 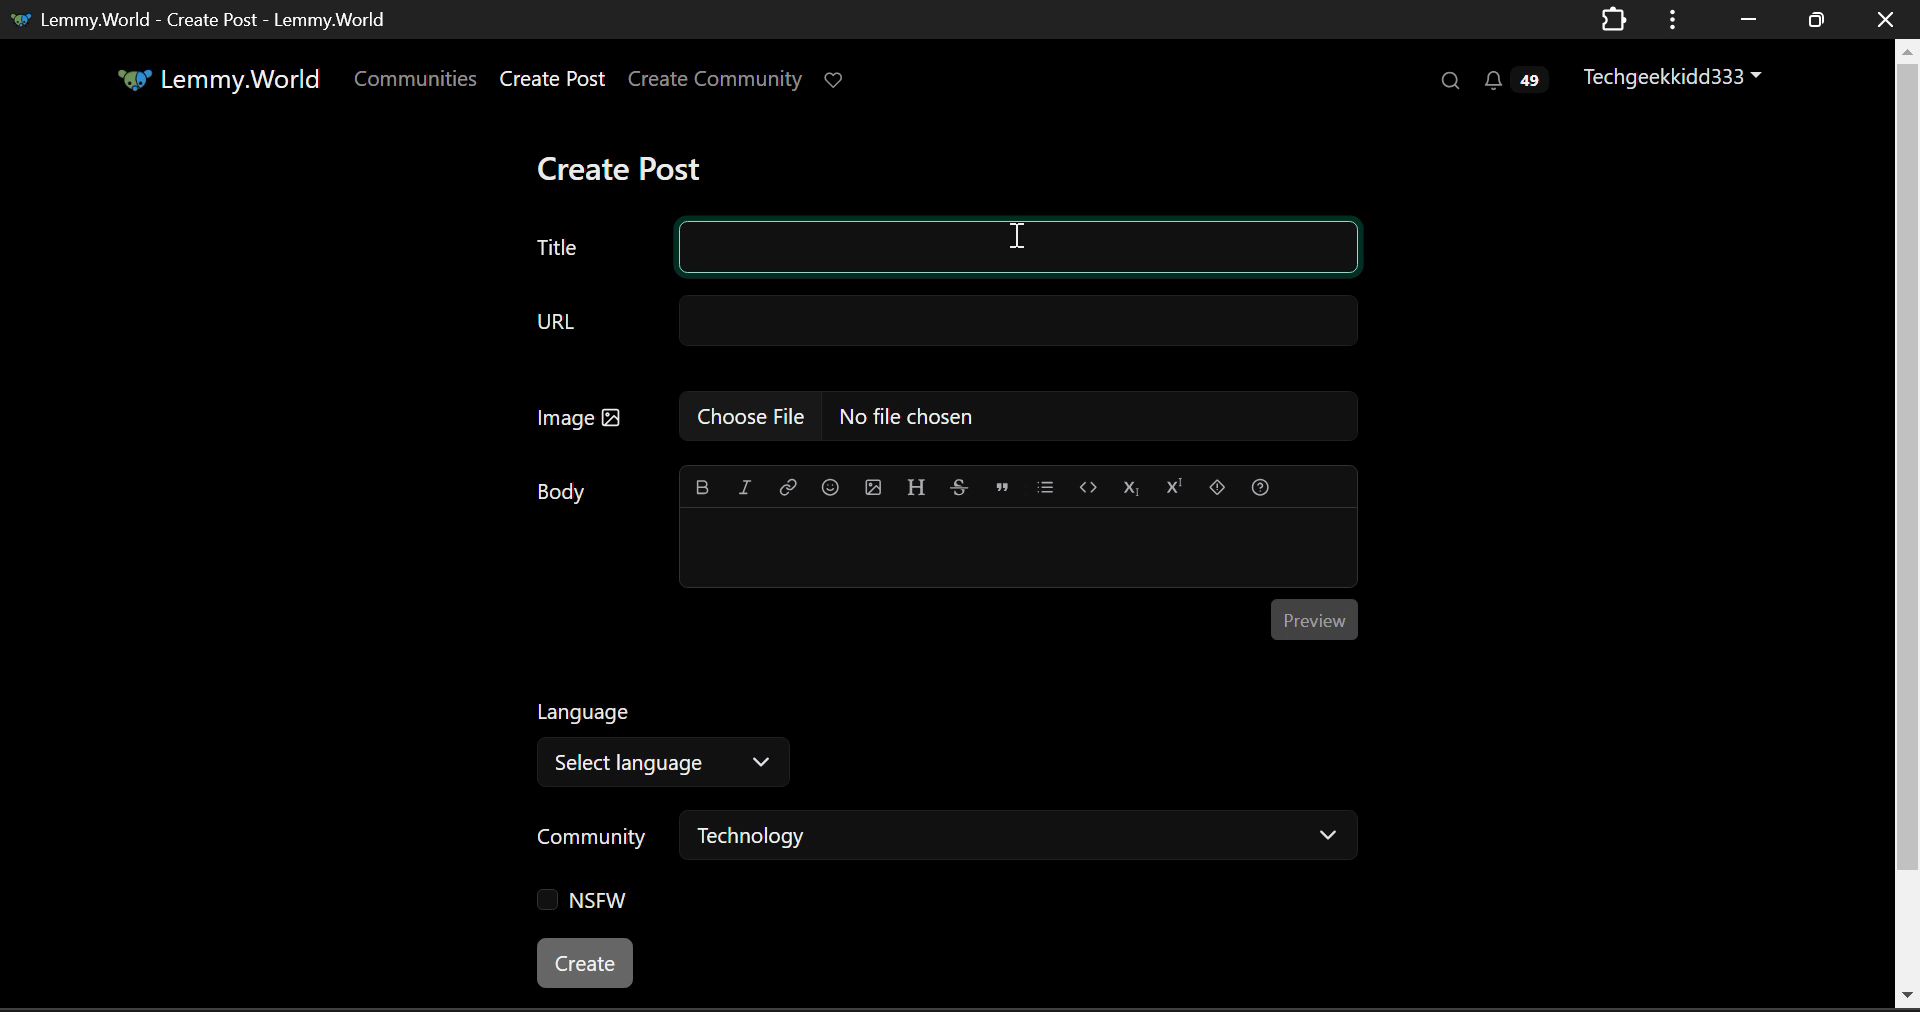 What do you see at coordinates (743, 489) in the screenshot?
I see `Italic` at bounding box center [743, 489].